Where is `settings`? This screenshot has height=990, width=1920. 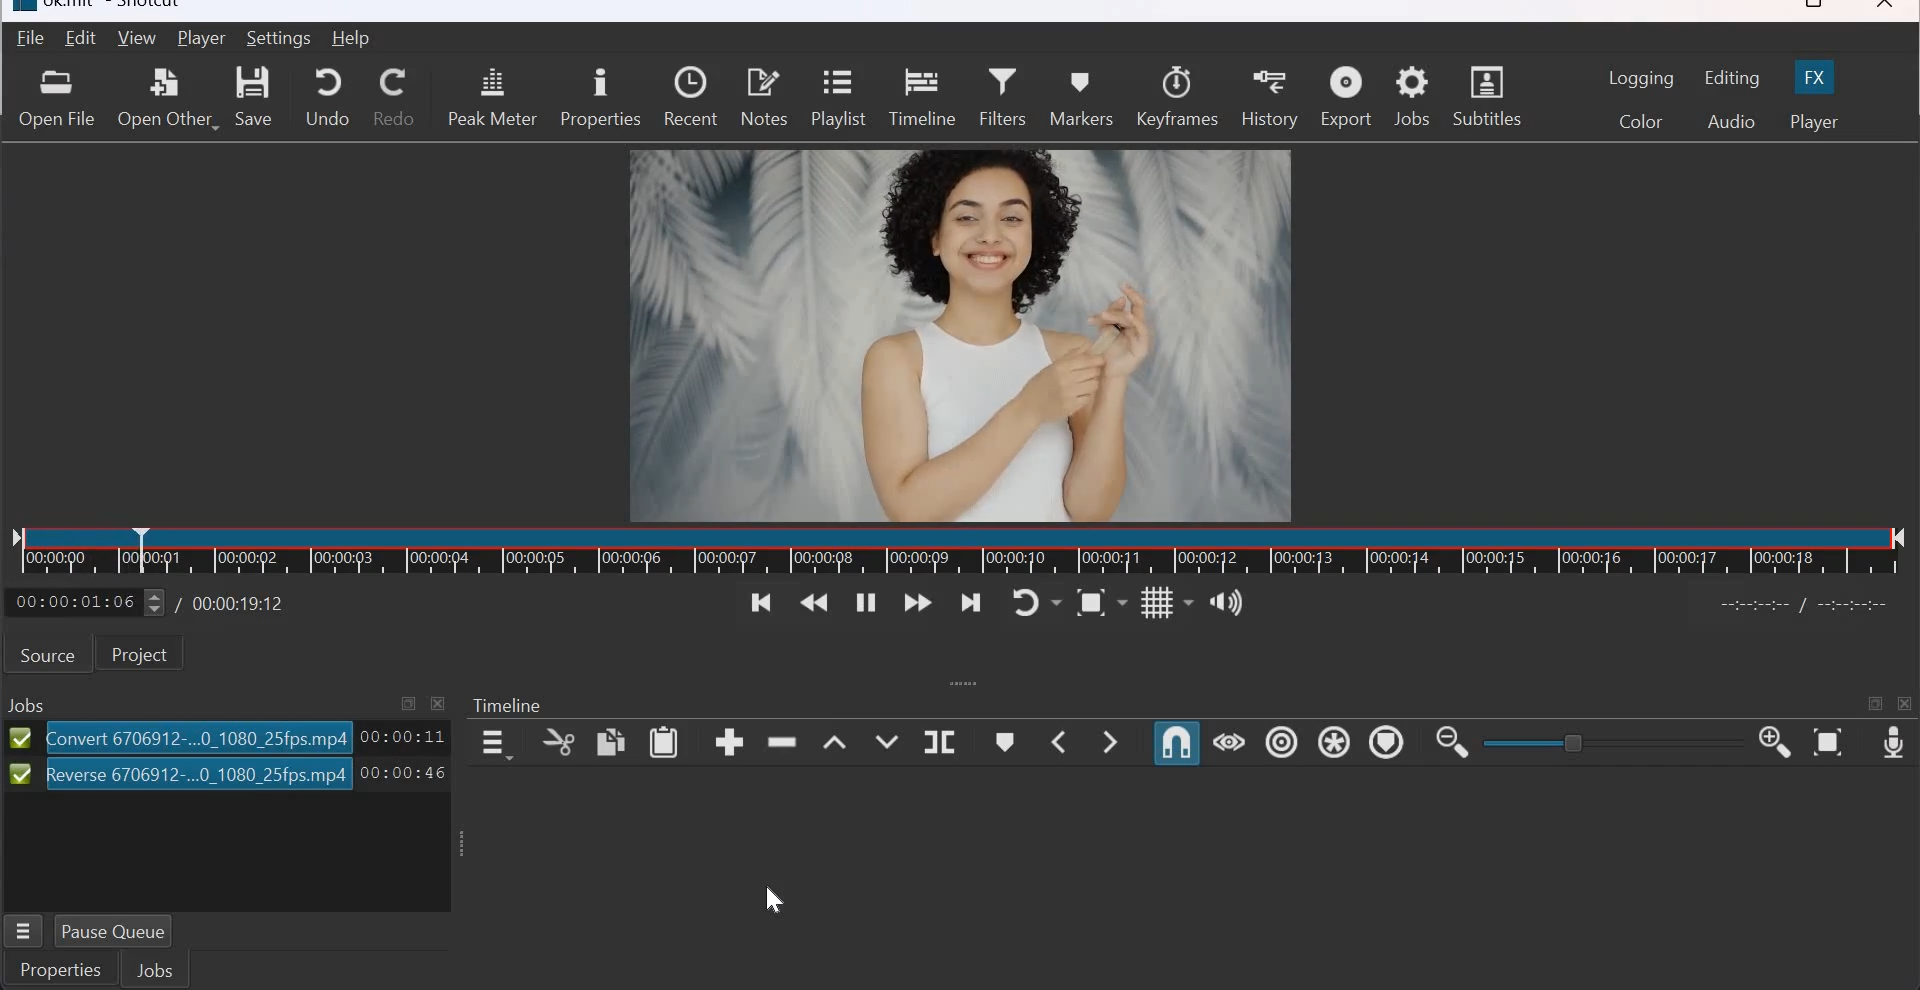 settings is located at coordinates (281, 38).